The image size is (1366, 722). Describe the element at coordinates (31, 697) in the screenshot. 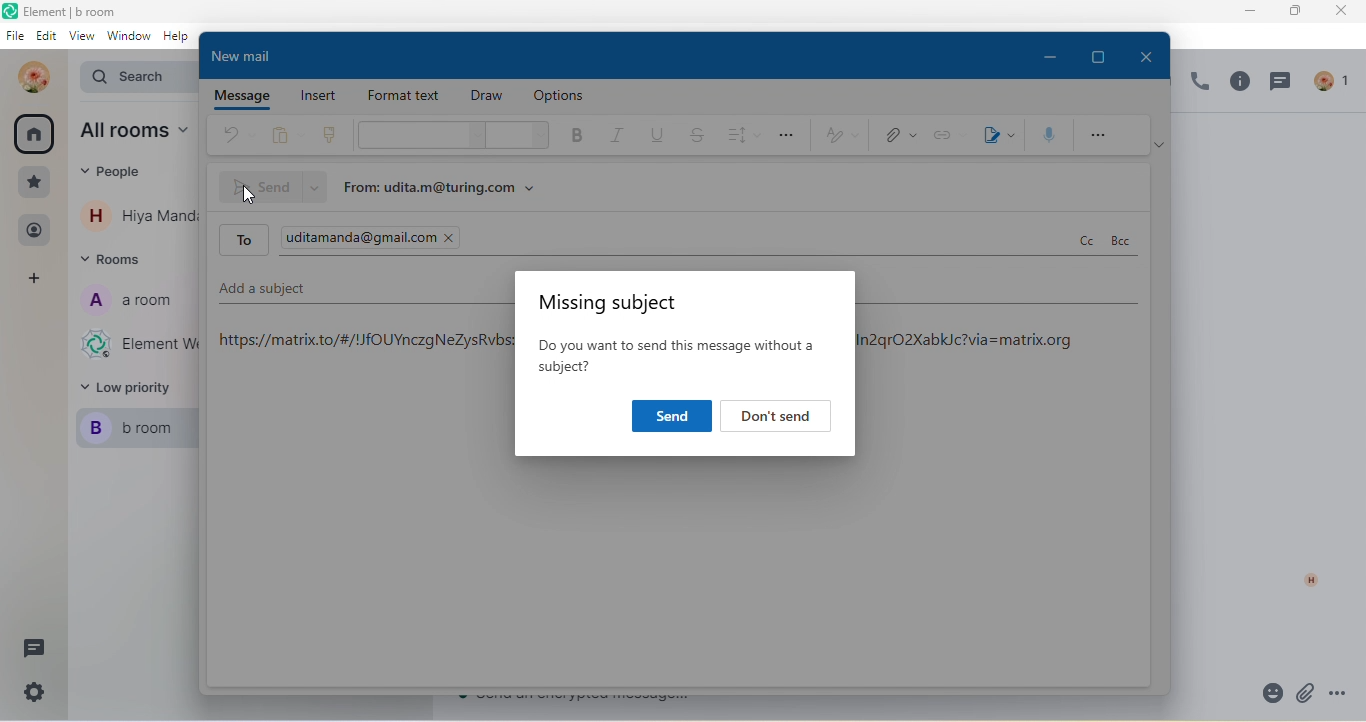

I see `setting` at that location.